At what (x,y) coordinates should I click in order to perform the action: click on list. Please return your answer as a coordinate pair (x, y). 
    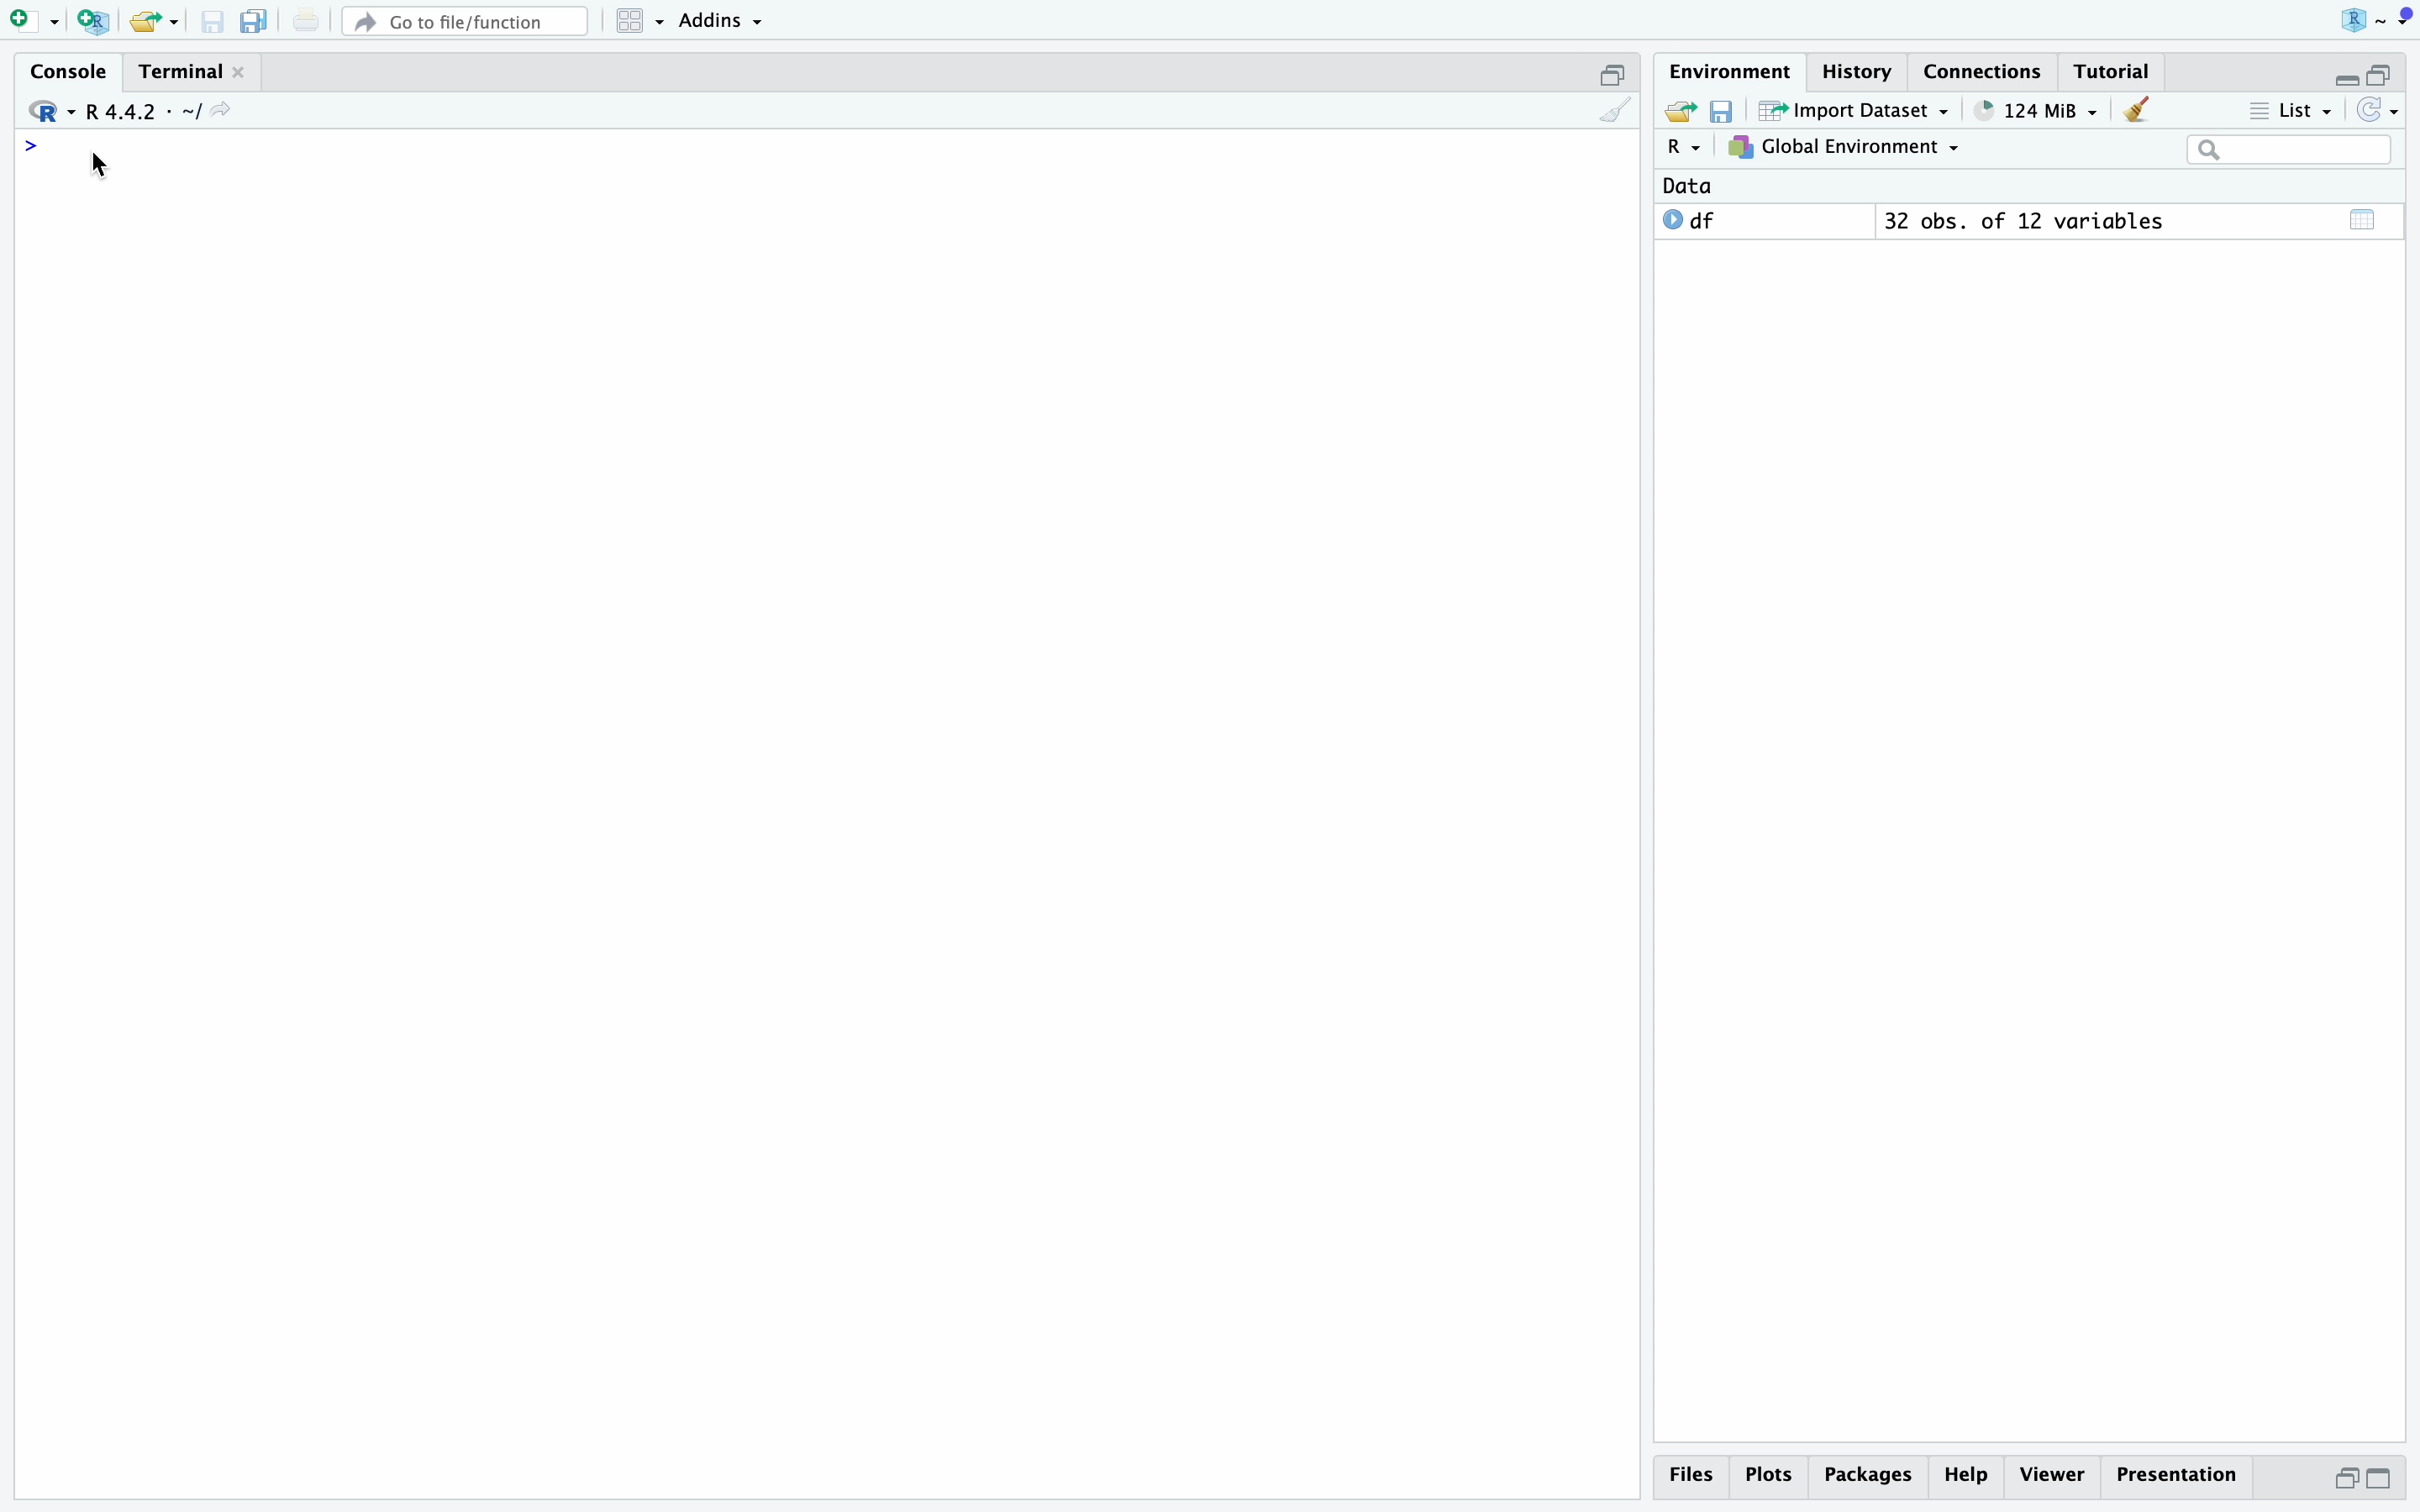
    Looking at the image, I should click on (2292, 111).